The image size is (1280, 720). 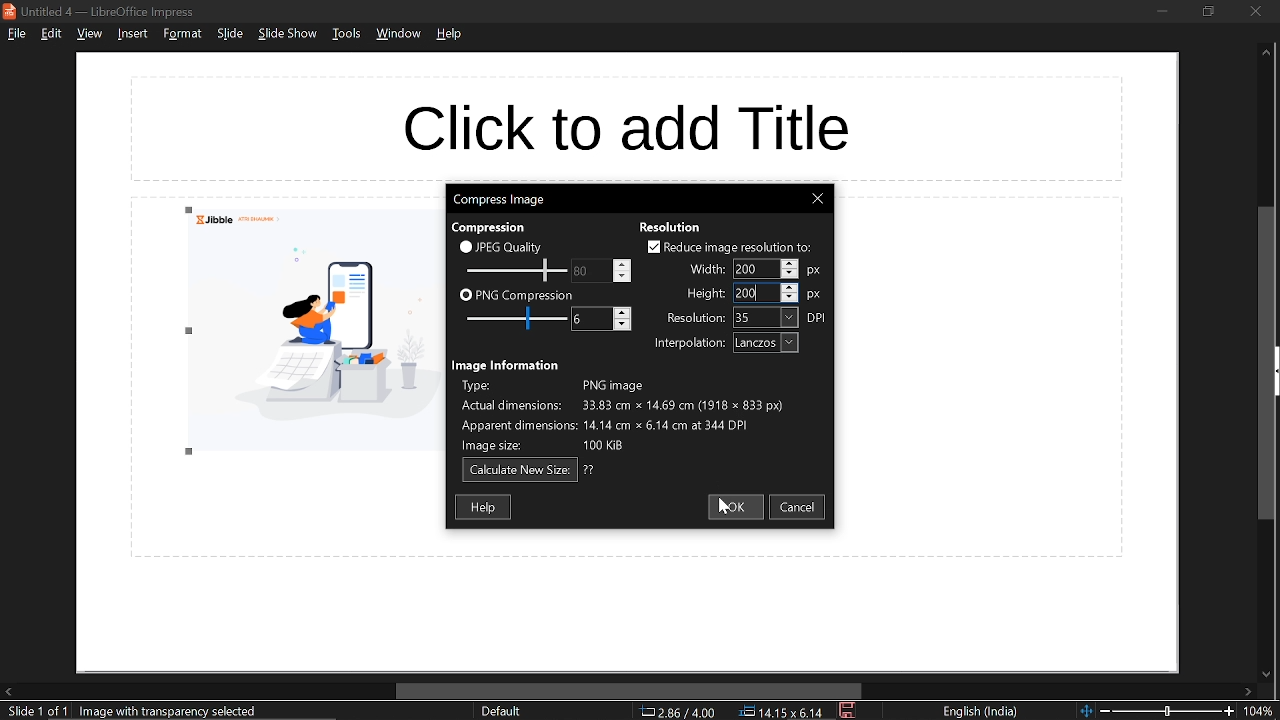 What do you see at coordinates (451, 34) in the screenshot?
I see `help` at bounding box center [451, 34].